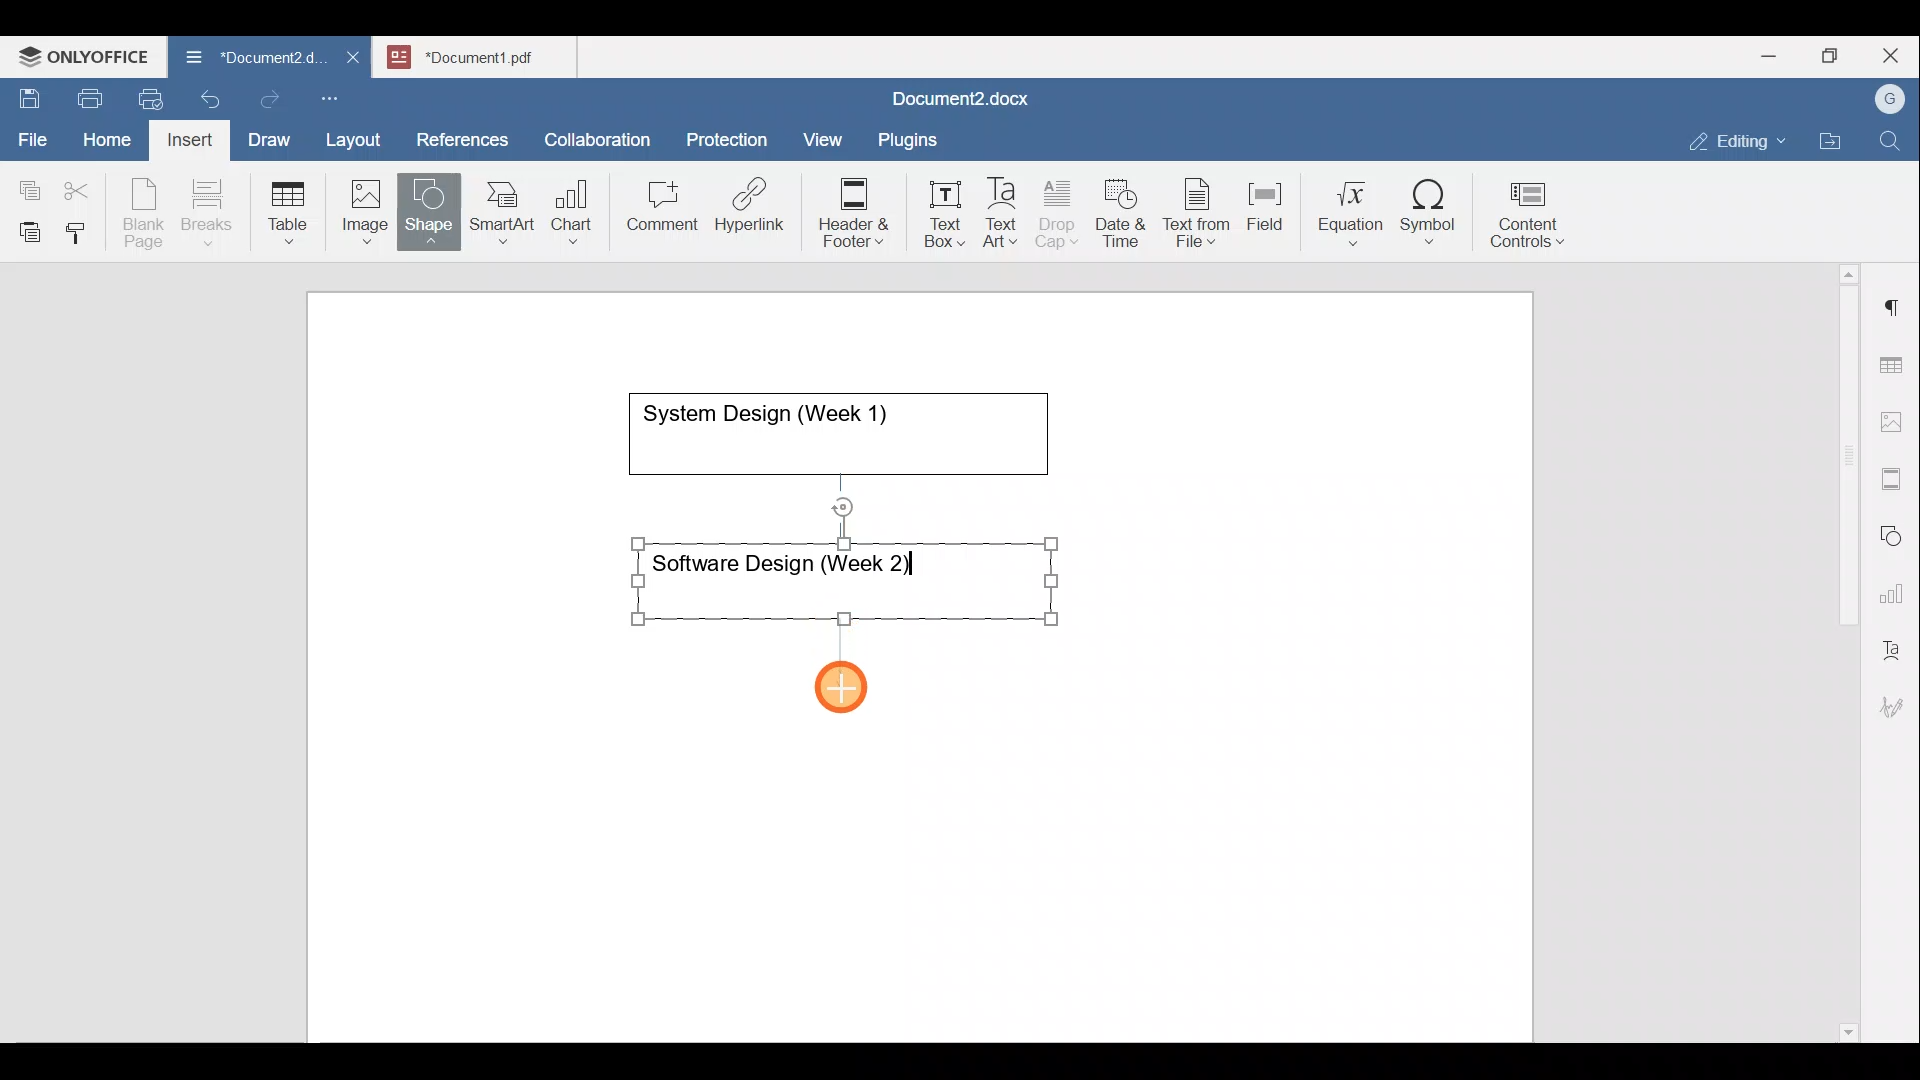 Image resolution: width=1920 pixels, height=1080 pixels. What do you see at coordinates (206, 96) in the screenshot?
I see `Undo` at bounding box center [206, 96].